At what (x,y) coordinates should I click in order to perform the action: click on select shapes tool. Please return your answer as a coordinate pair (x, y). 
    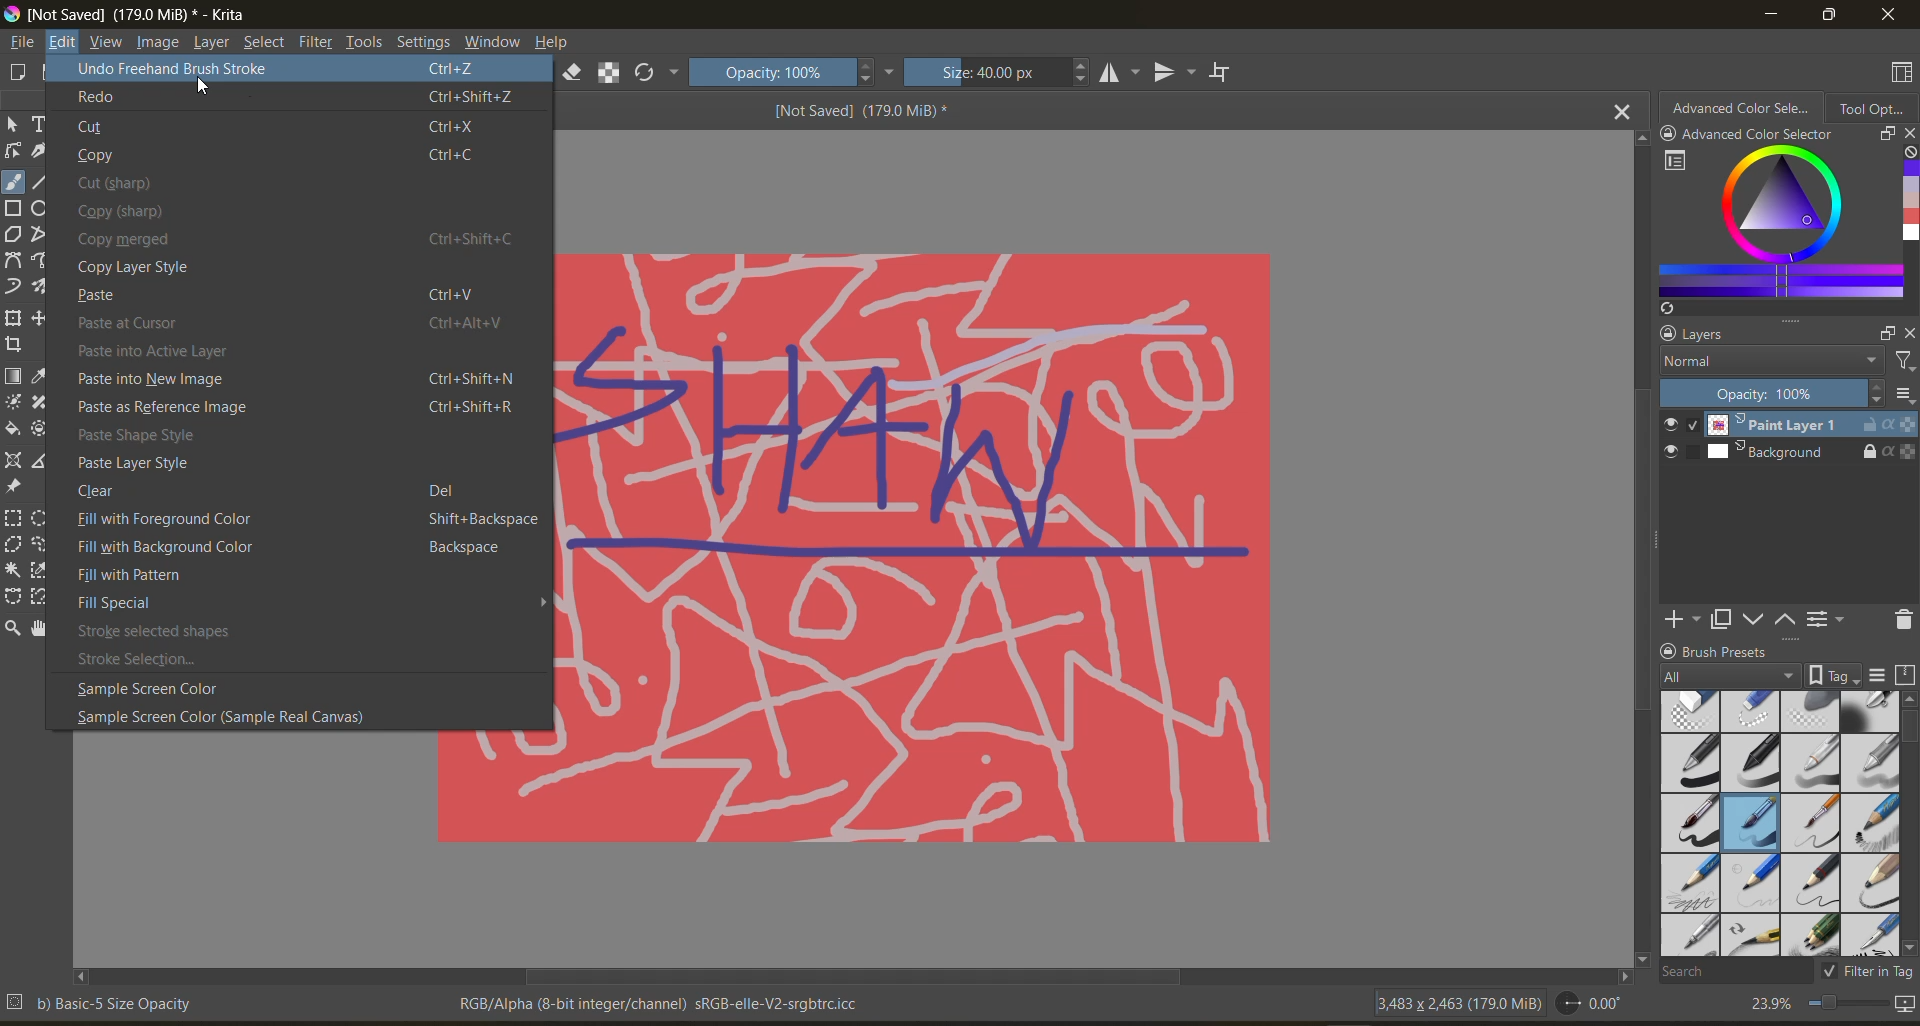
    Looking at the image, I should click on (14, 124).